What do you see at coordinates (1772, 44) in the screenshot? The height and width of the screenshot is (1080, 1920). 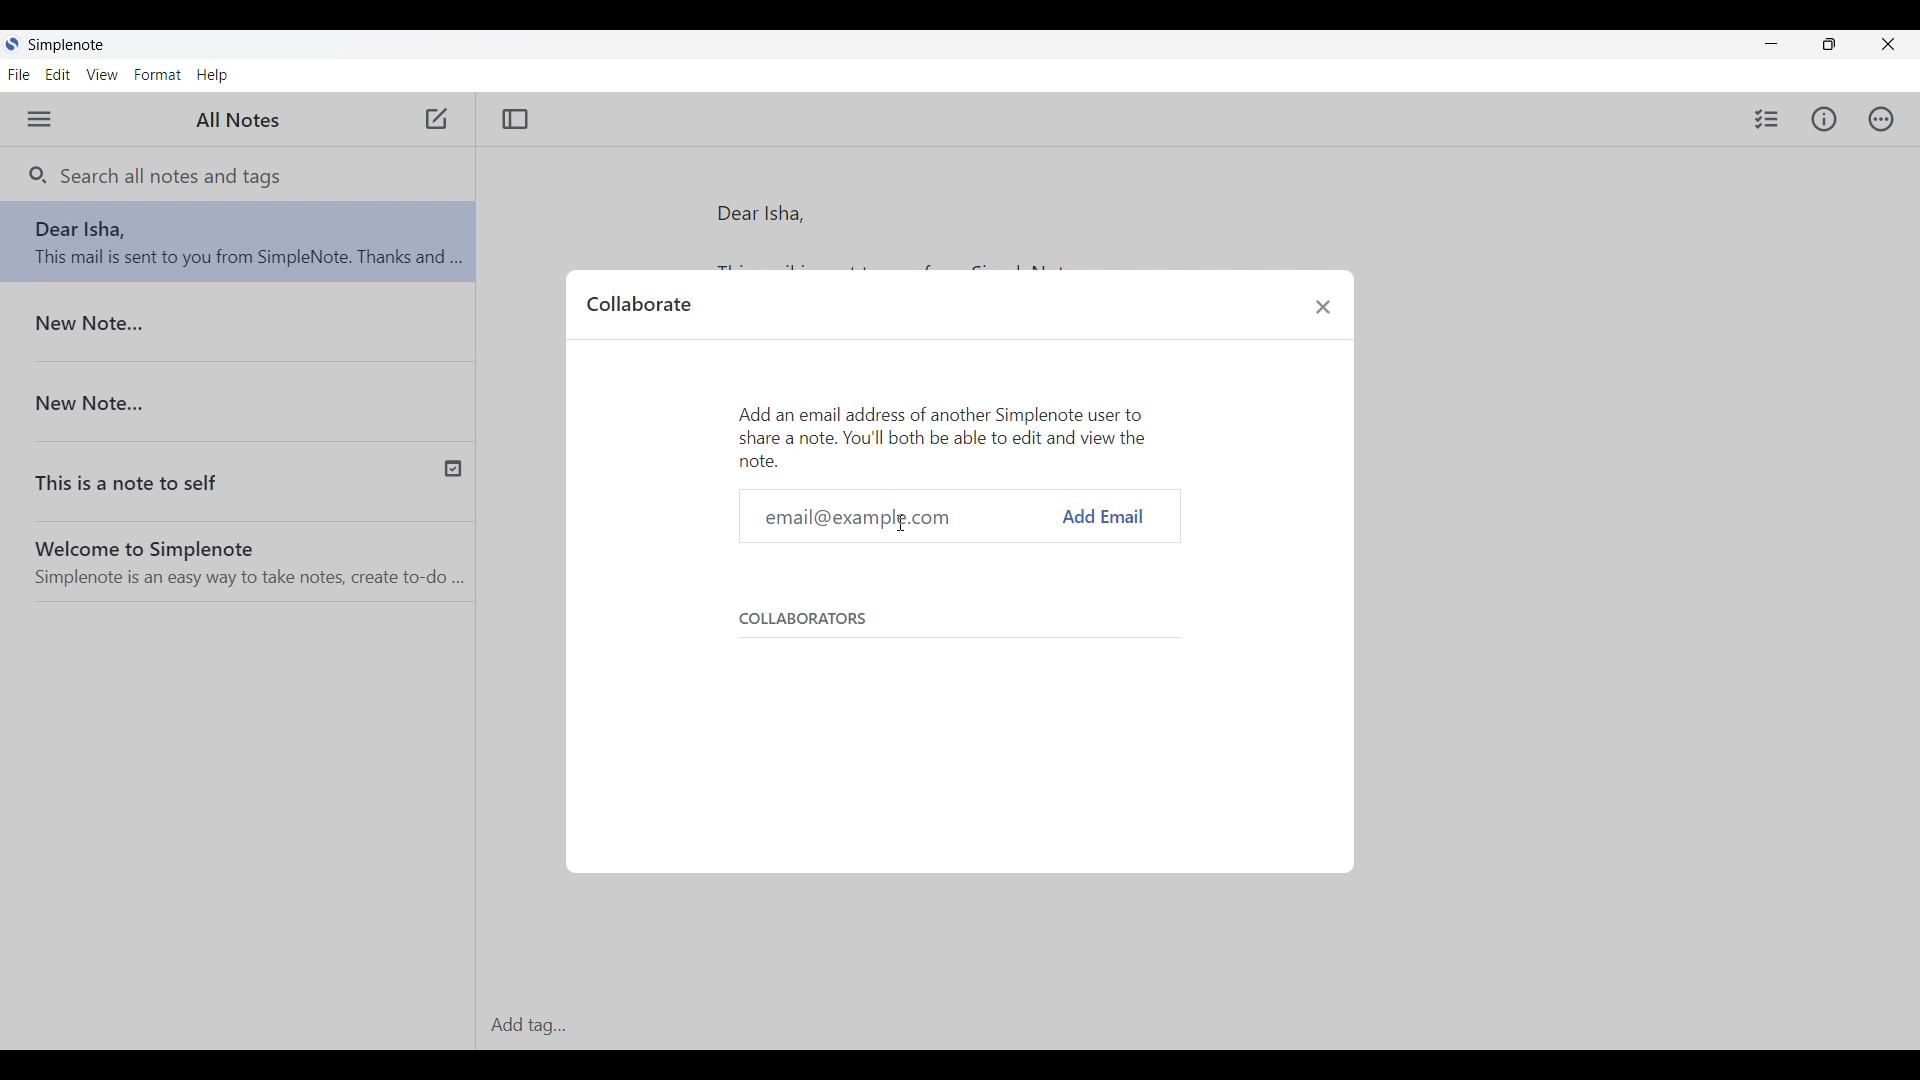 I see `Minimize` at bounding box center [1772, 44].